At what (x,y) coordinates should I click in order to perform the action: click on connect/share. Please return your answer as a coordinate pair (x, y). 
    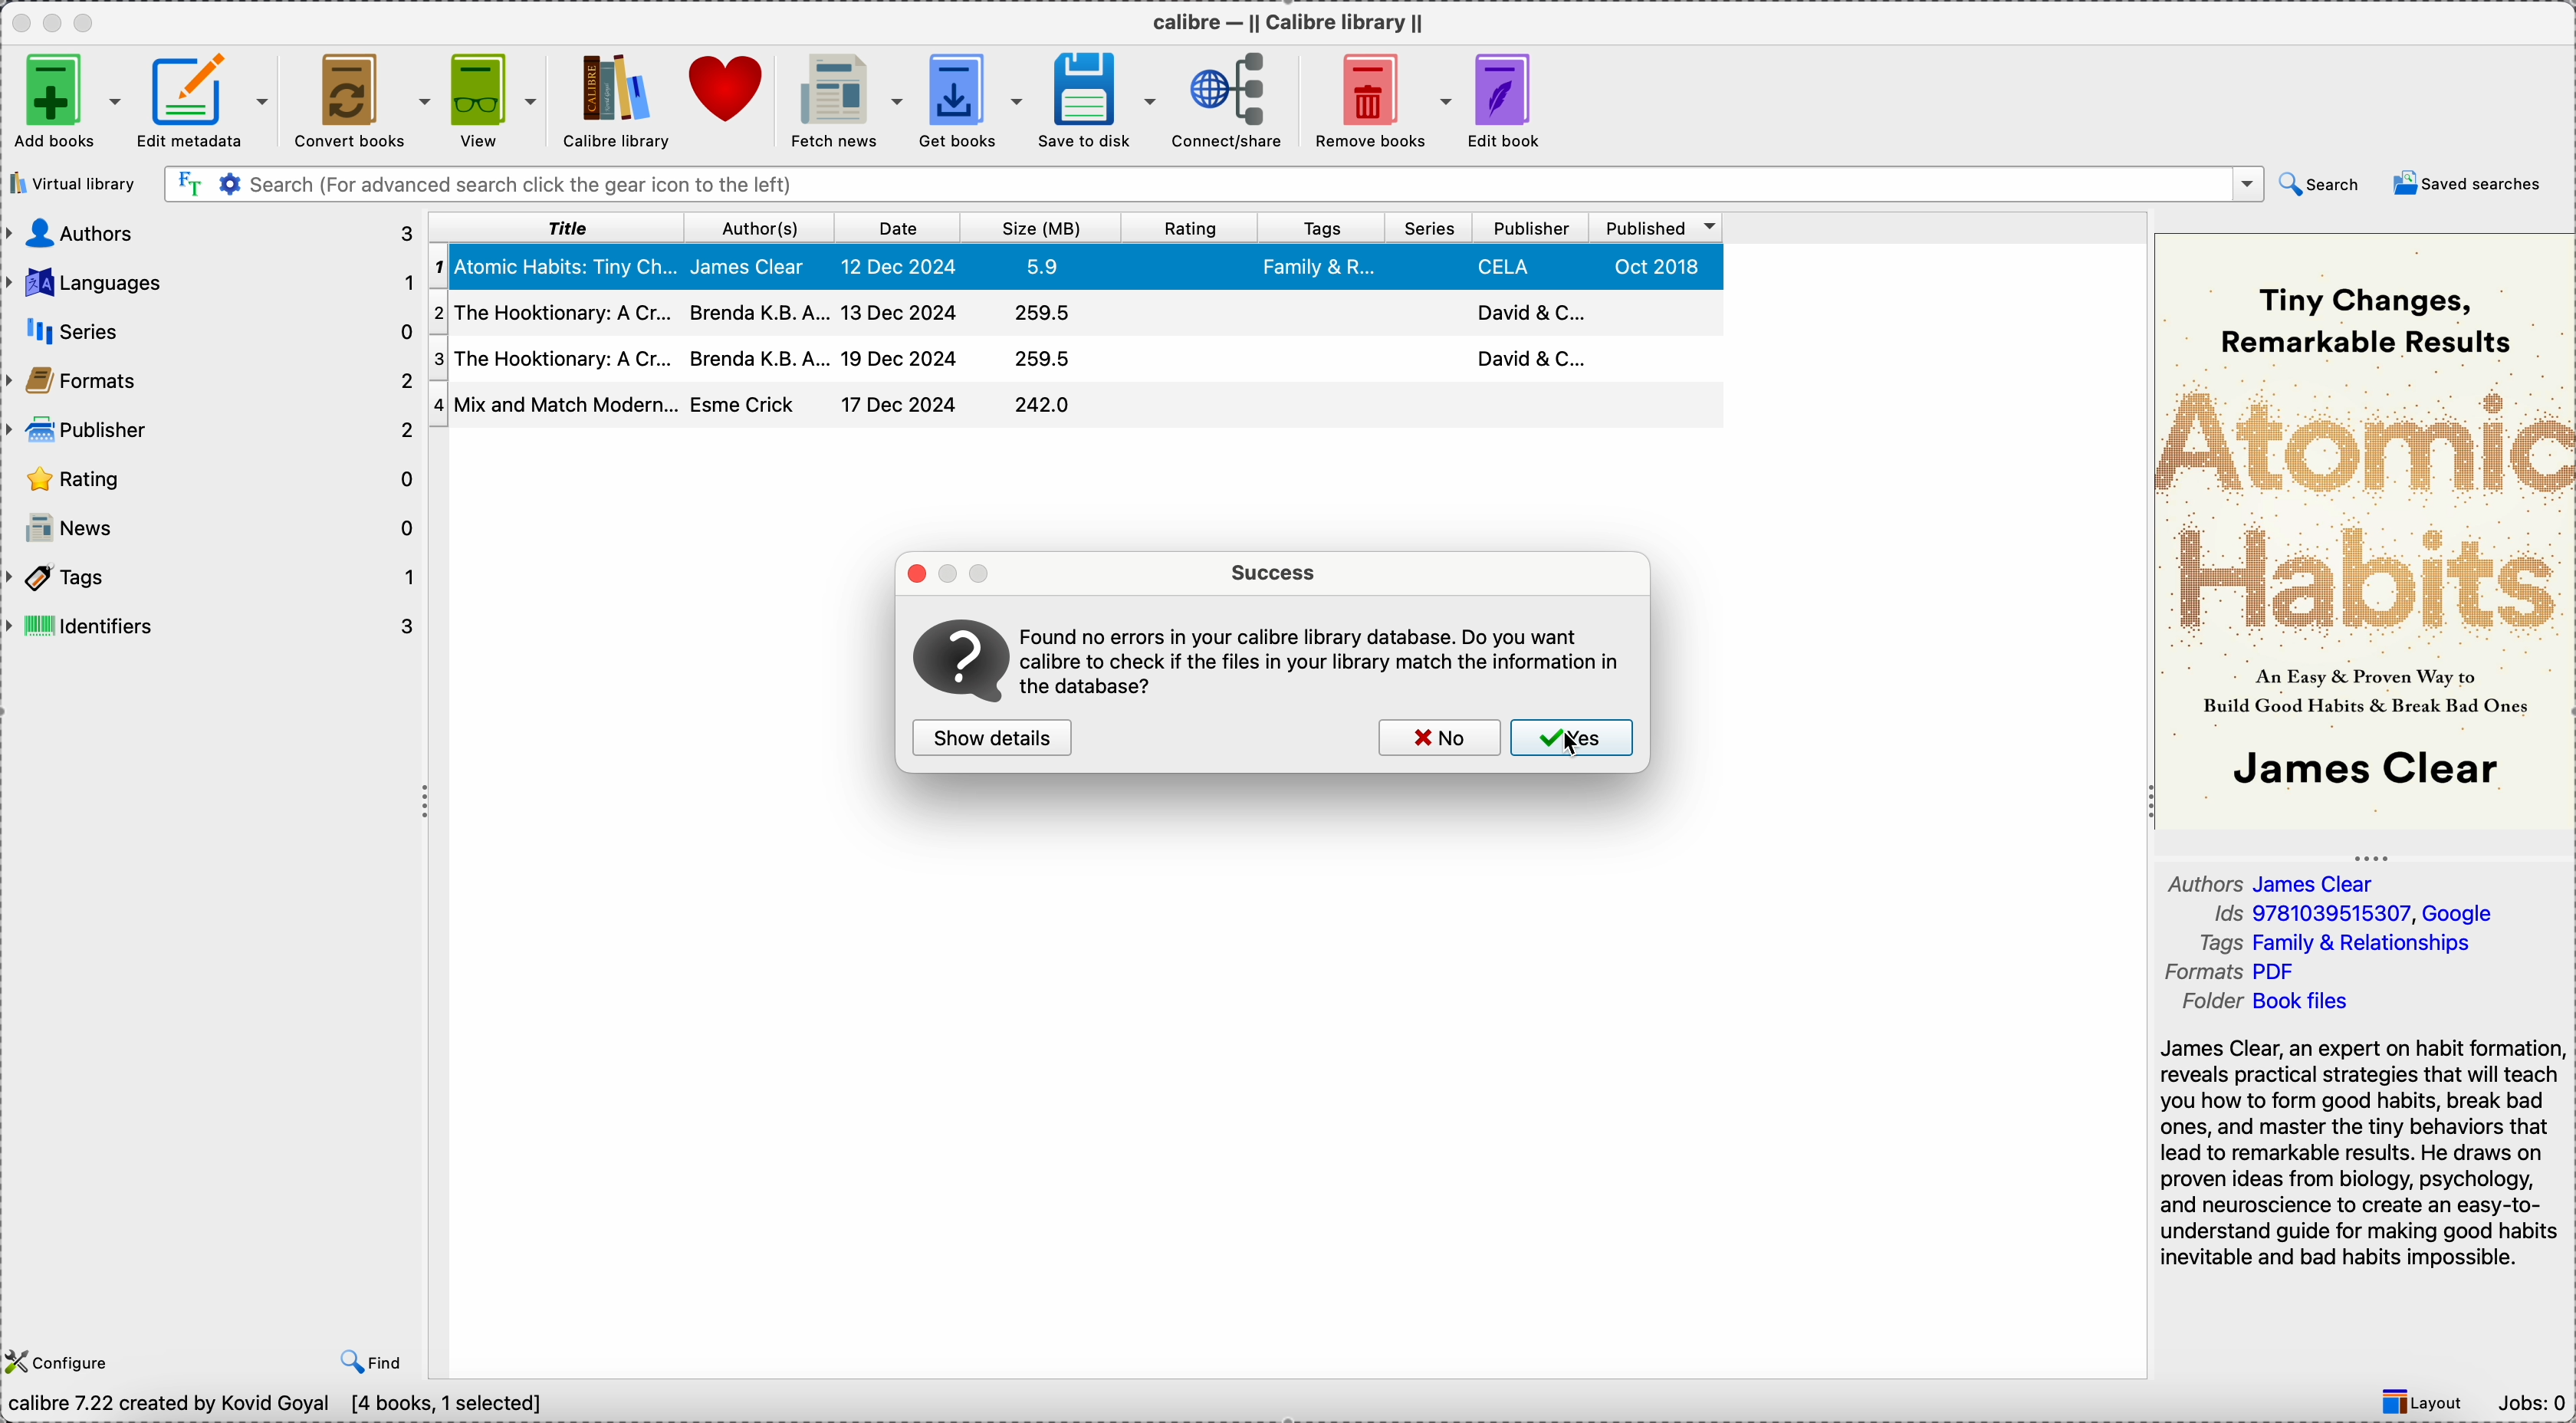
    Looking at the image, I should click on (1228, 102).